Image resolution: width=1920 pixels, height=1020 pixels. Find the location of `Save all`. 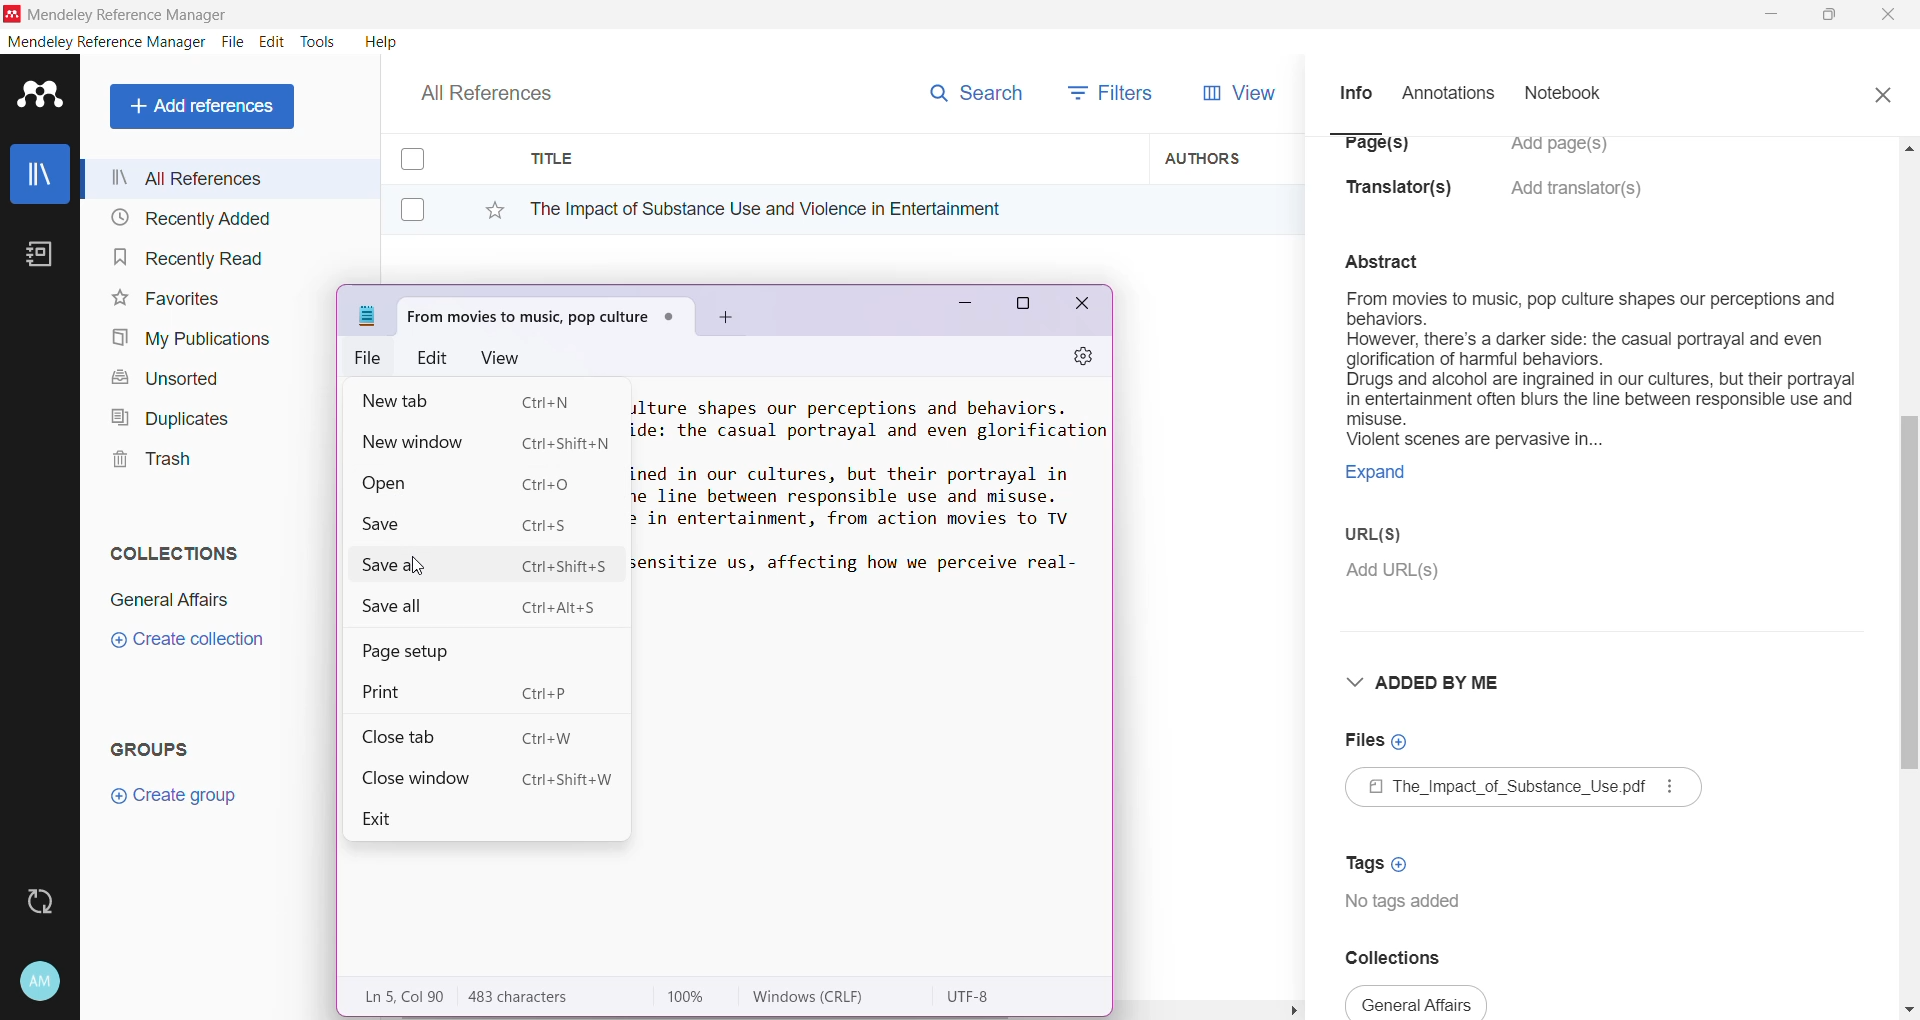

Save all is located at coordinates (482, 608).